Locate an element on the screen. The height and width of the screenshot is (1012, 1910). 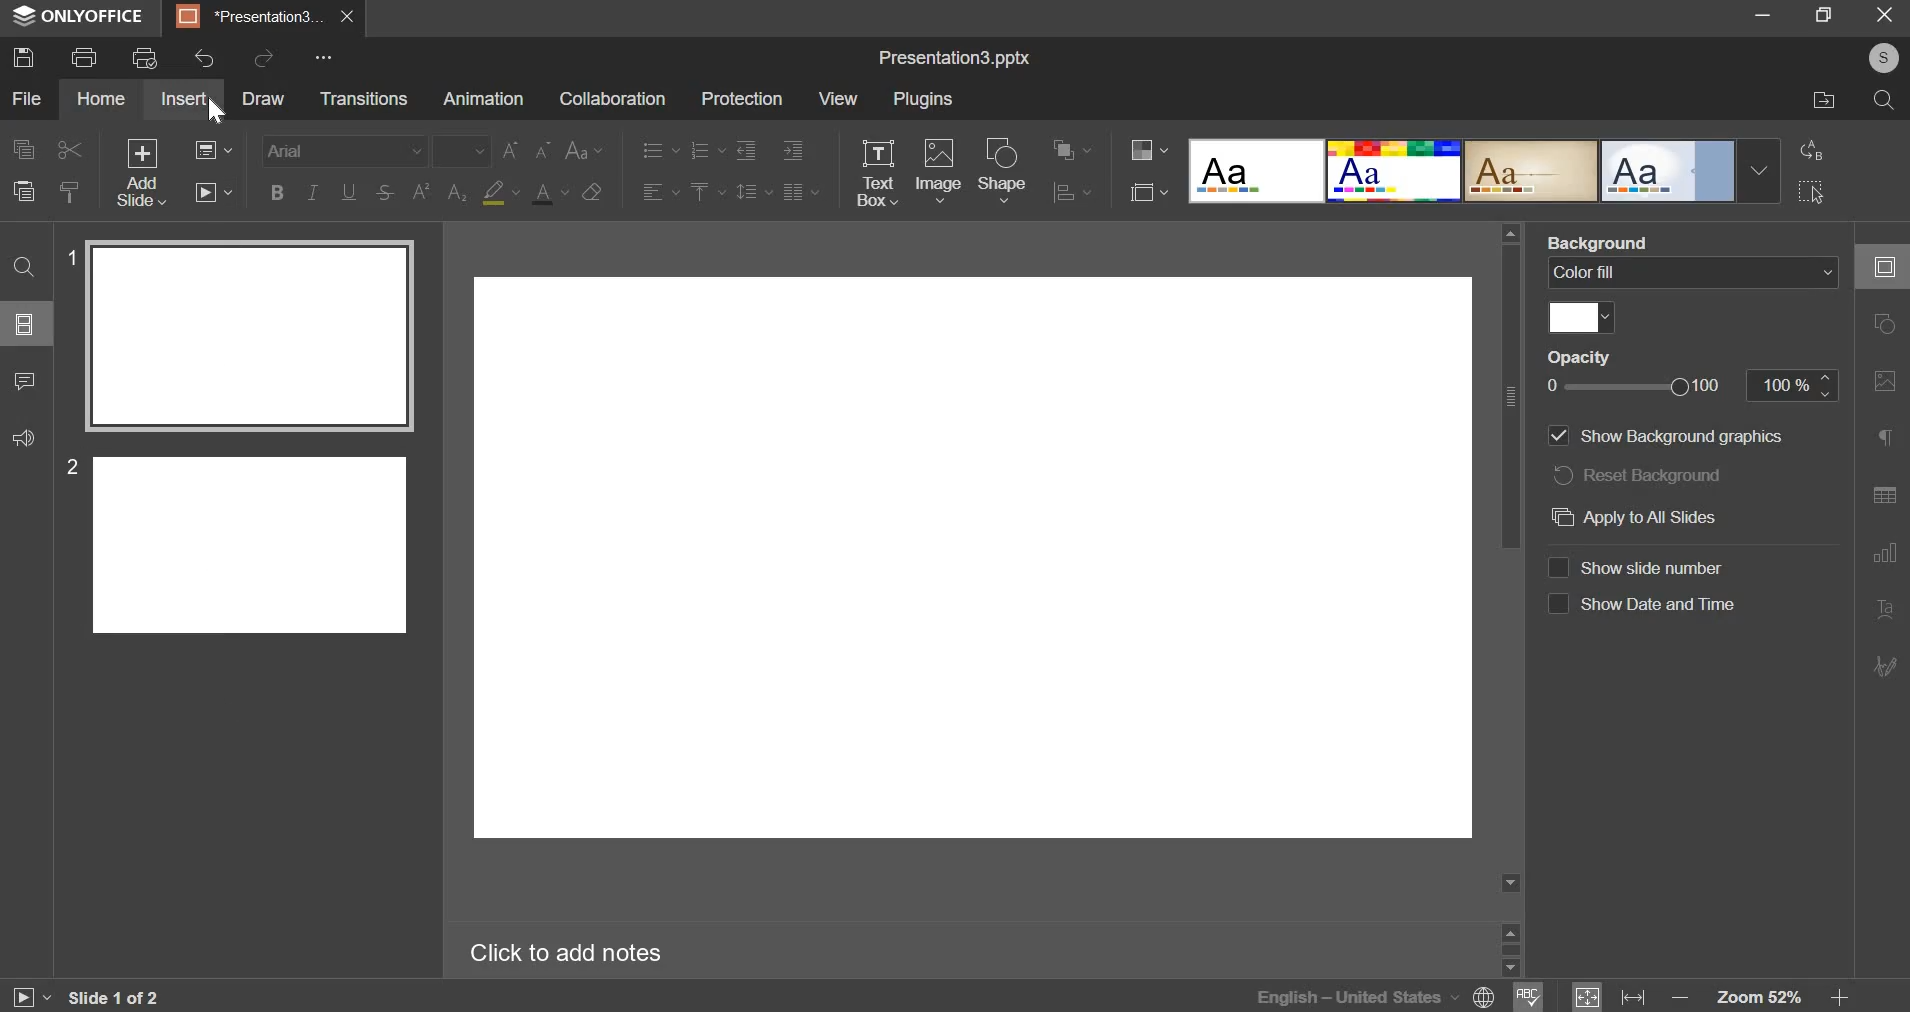
bold is located at coordinates (276, 192).